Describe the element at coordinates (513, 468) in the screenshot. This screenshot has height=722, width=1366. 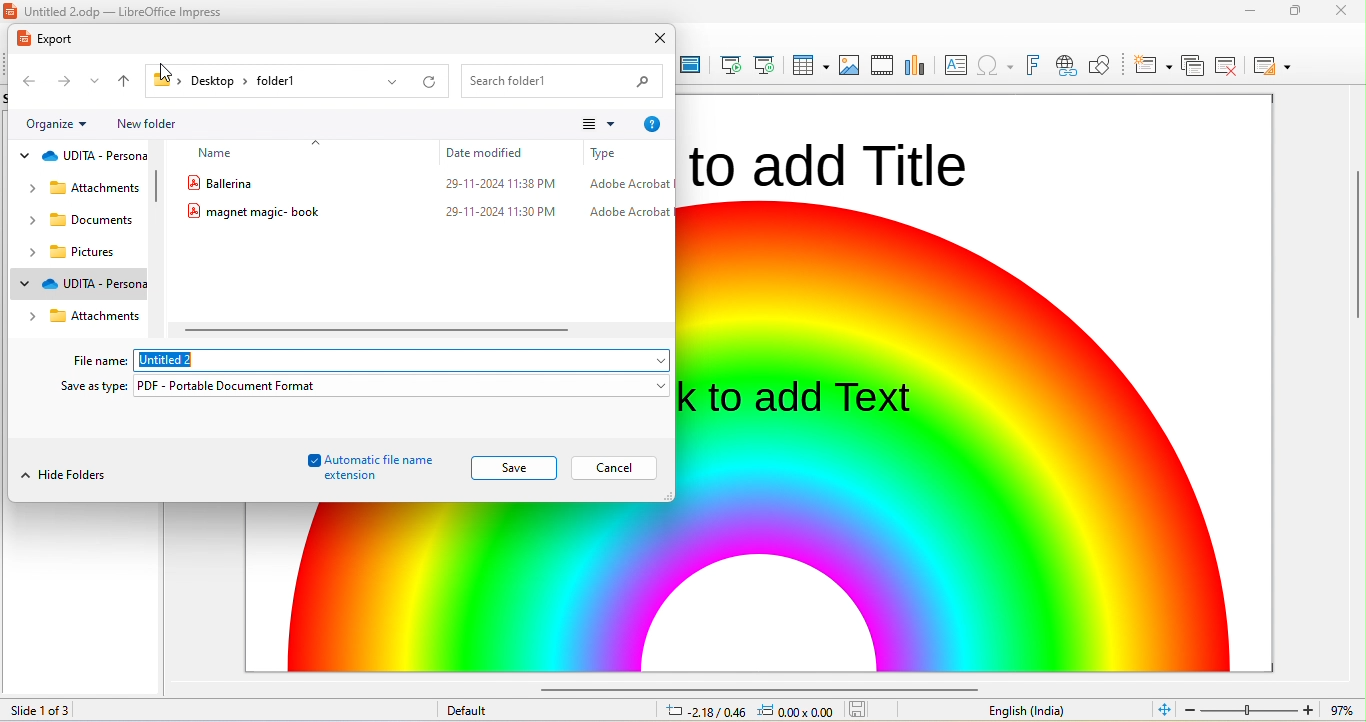
I see `save` at that location.